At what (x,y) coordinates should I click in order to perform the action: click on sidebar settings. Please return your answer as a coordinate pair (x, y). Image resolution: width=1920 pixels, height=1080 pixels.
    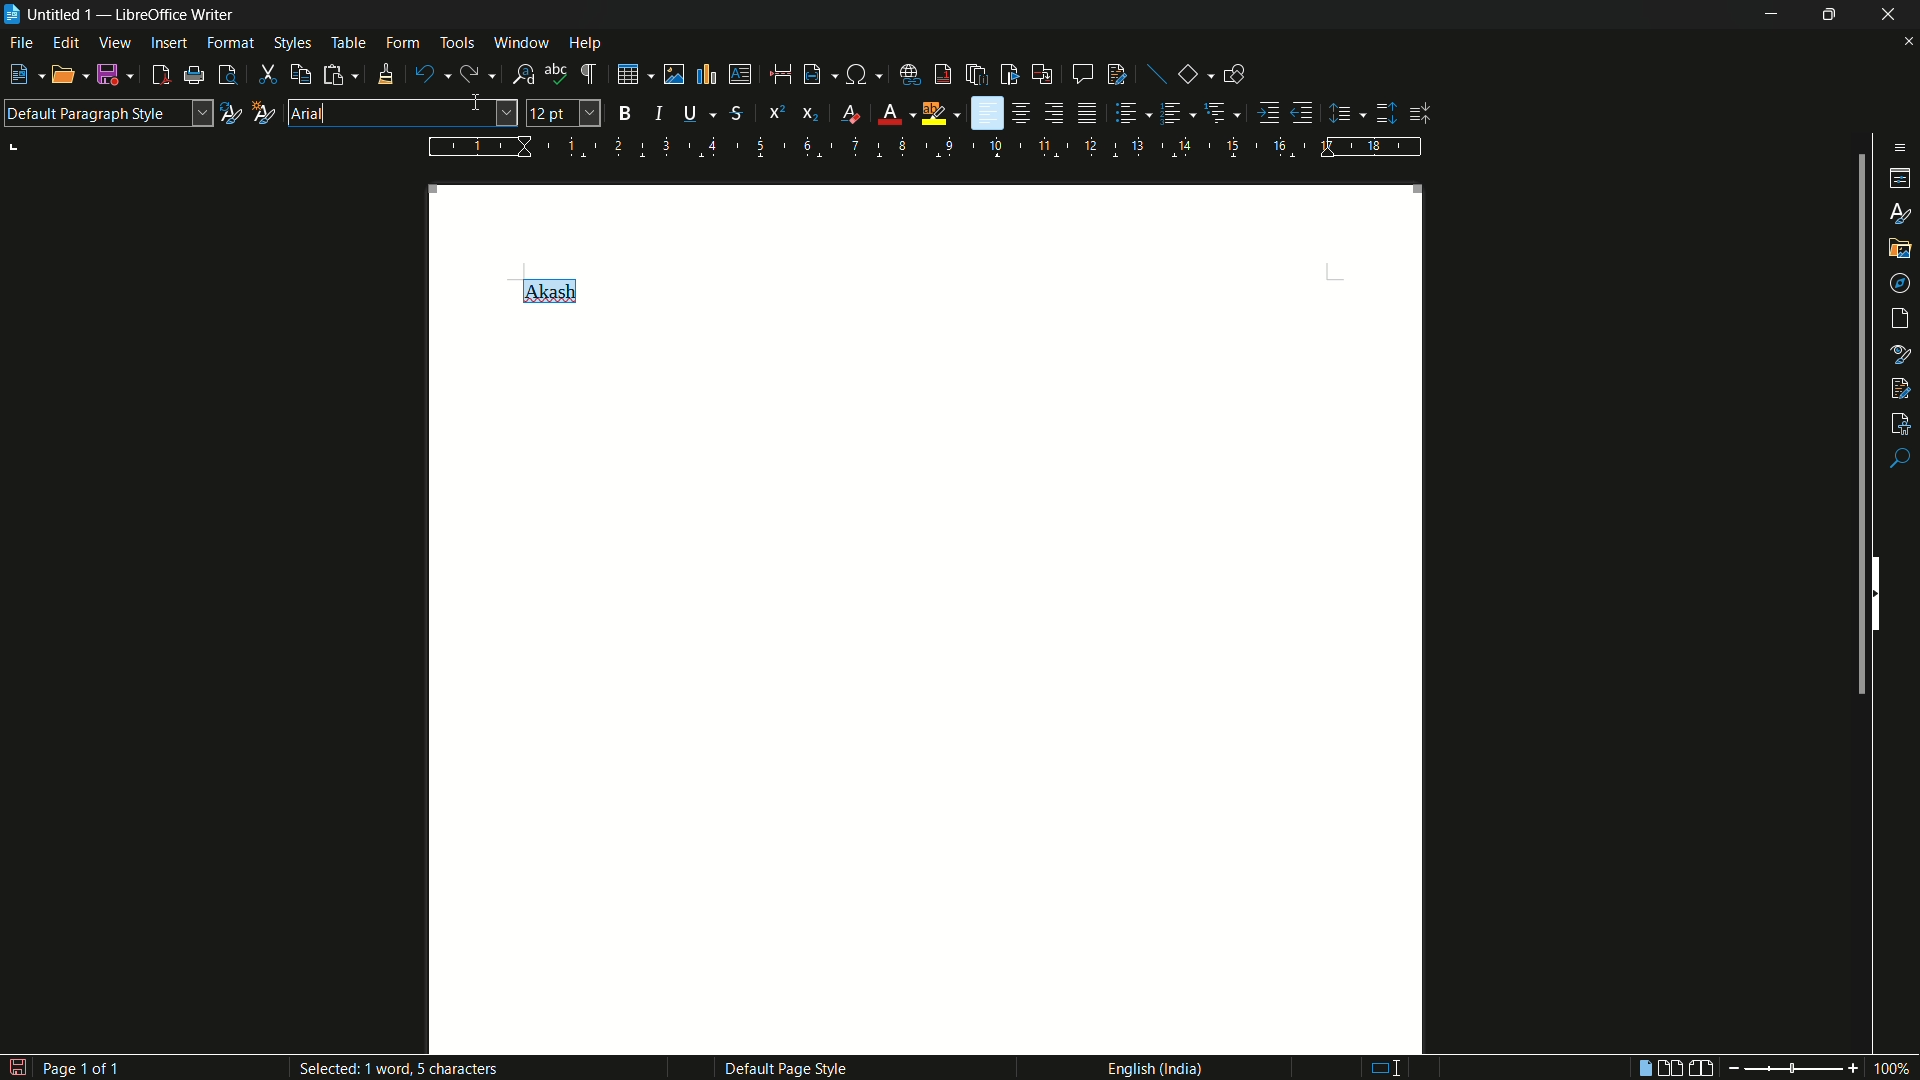
    Looking at the image, I should click on (1896, 147).